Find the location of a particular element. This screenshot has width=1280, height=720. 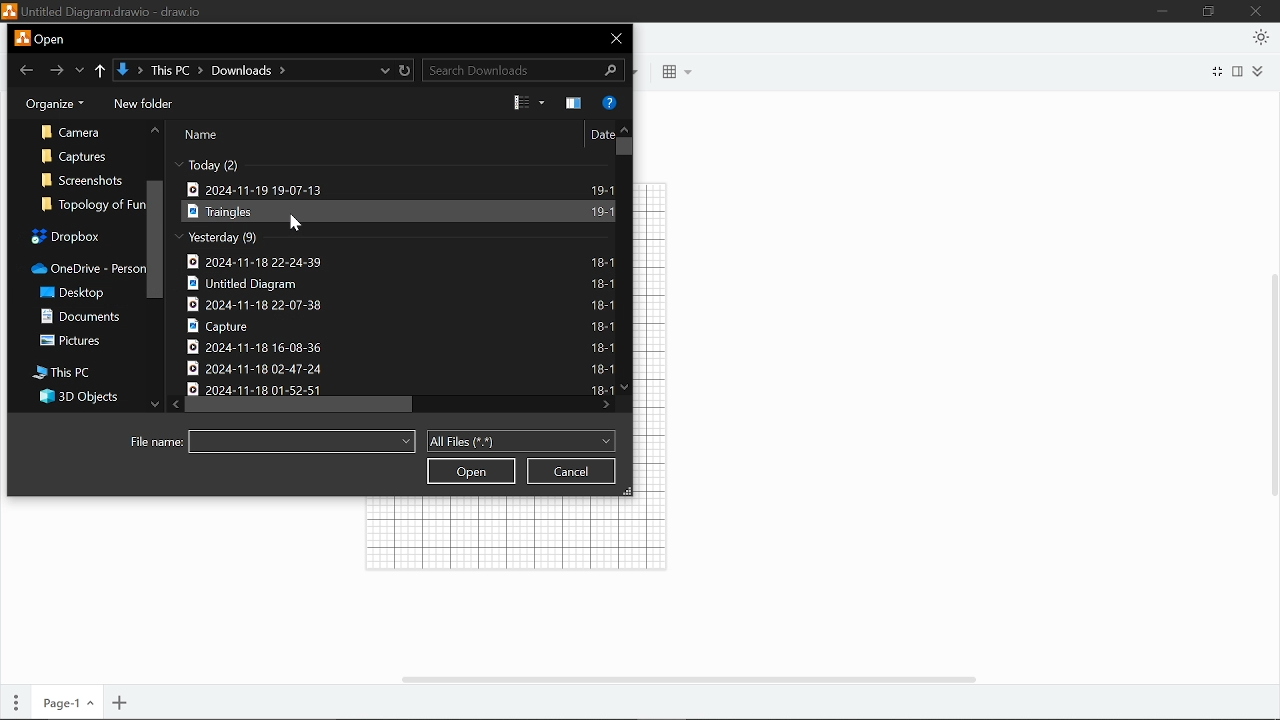

Current location is located at coordinates (384, 69).